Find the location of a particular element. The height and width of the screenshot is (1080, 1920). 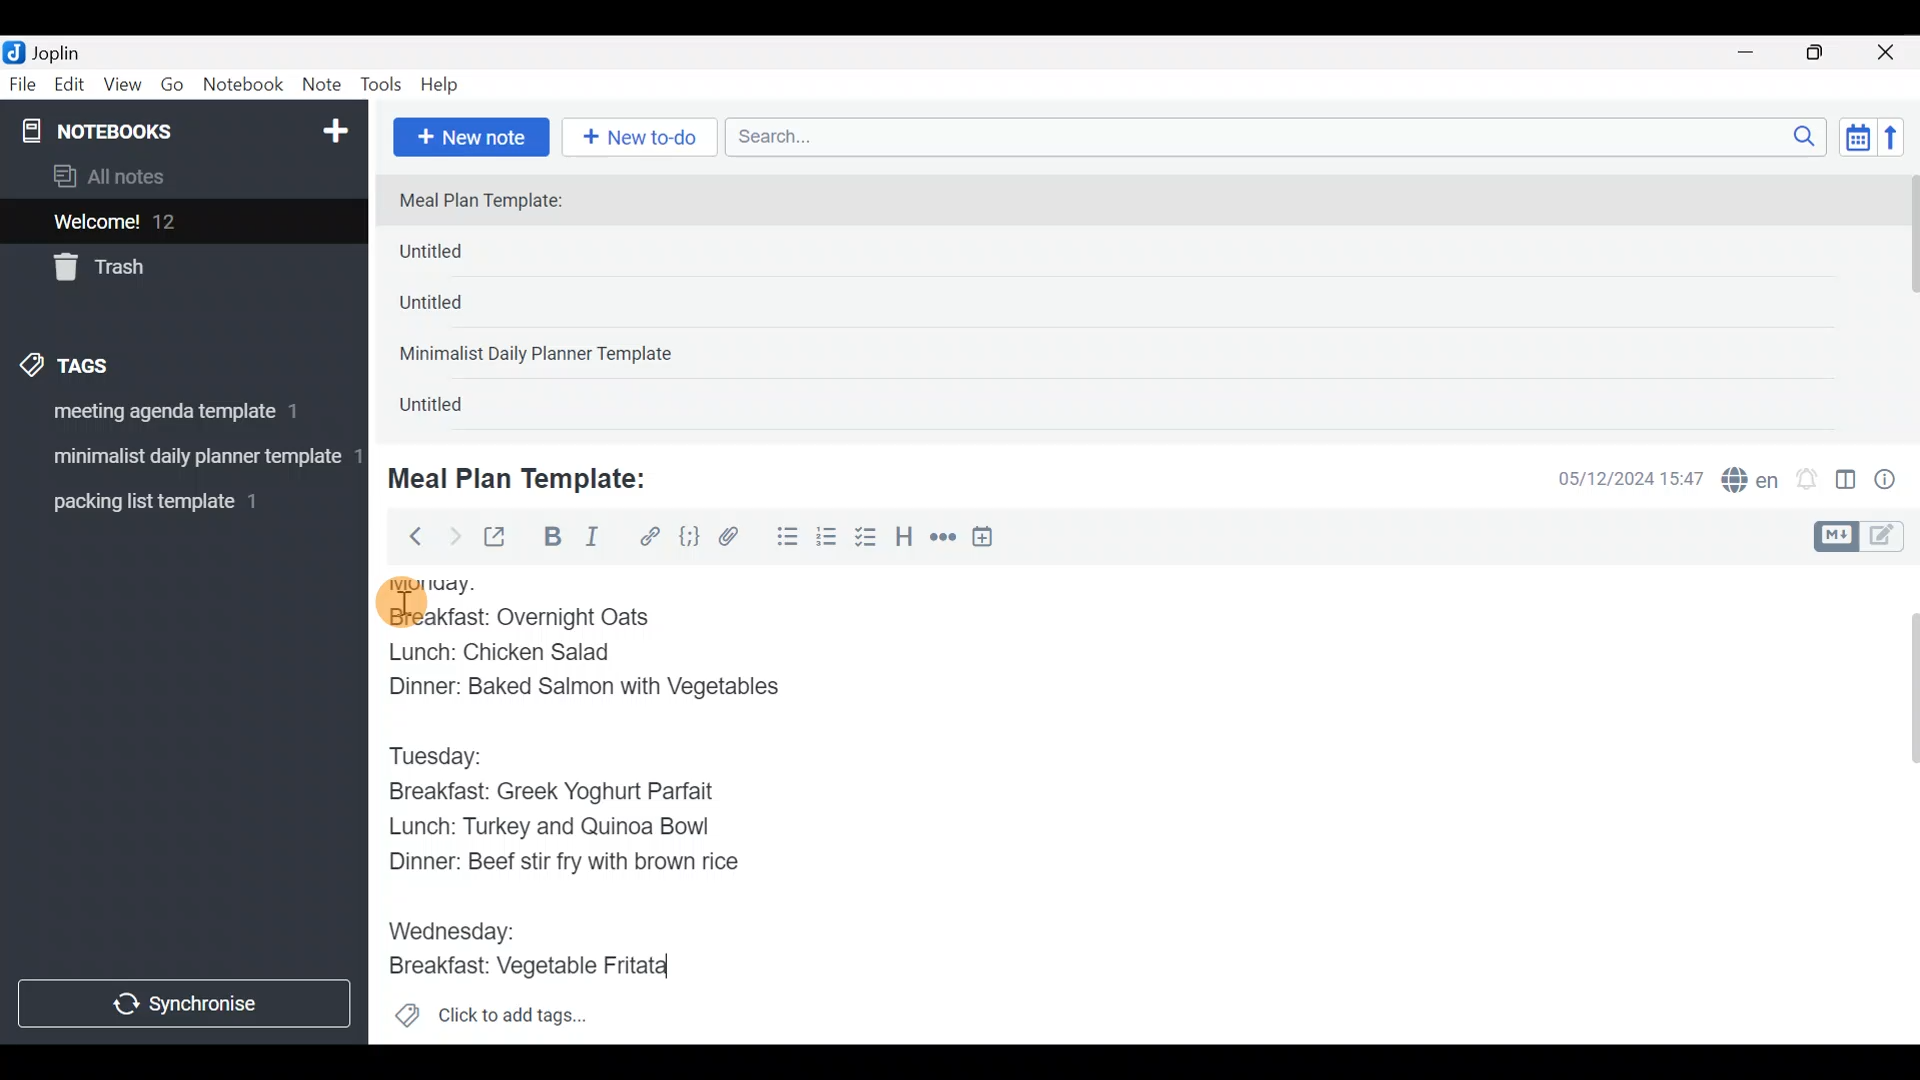

Untitled is located at coordinates (458, 309).